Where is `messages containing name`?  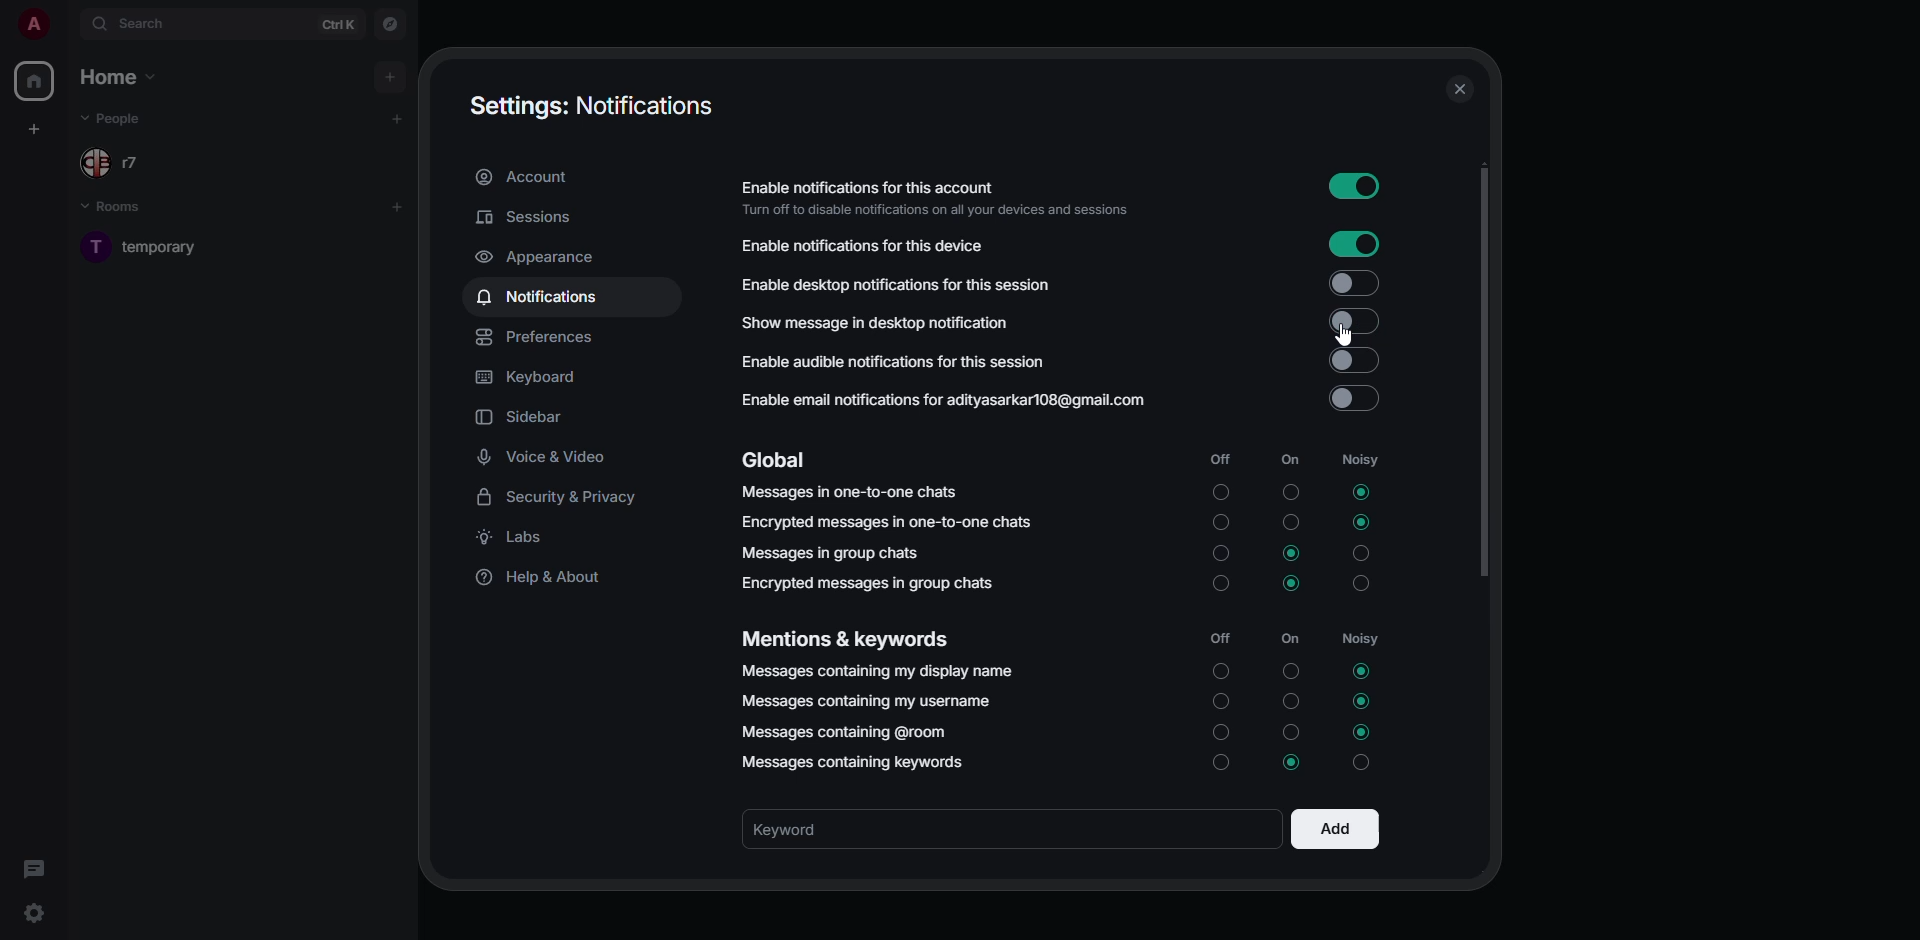 messages containing name is located at coordinates (874, 669).